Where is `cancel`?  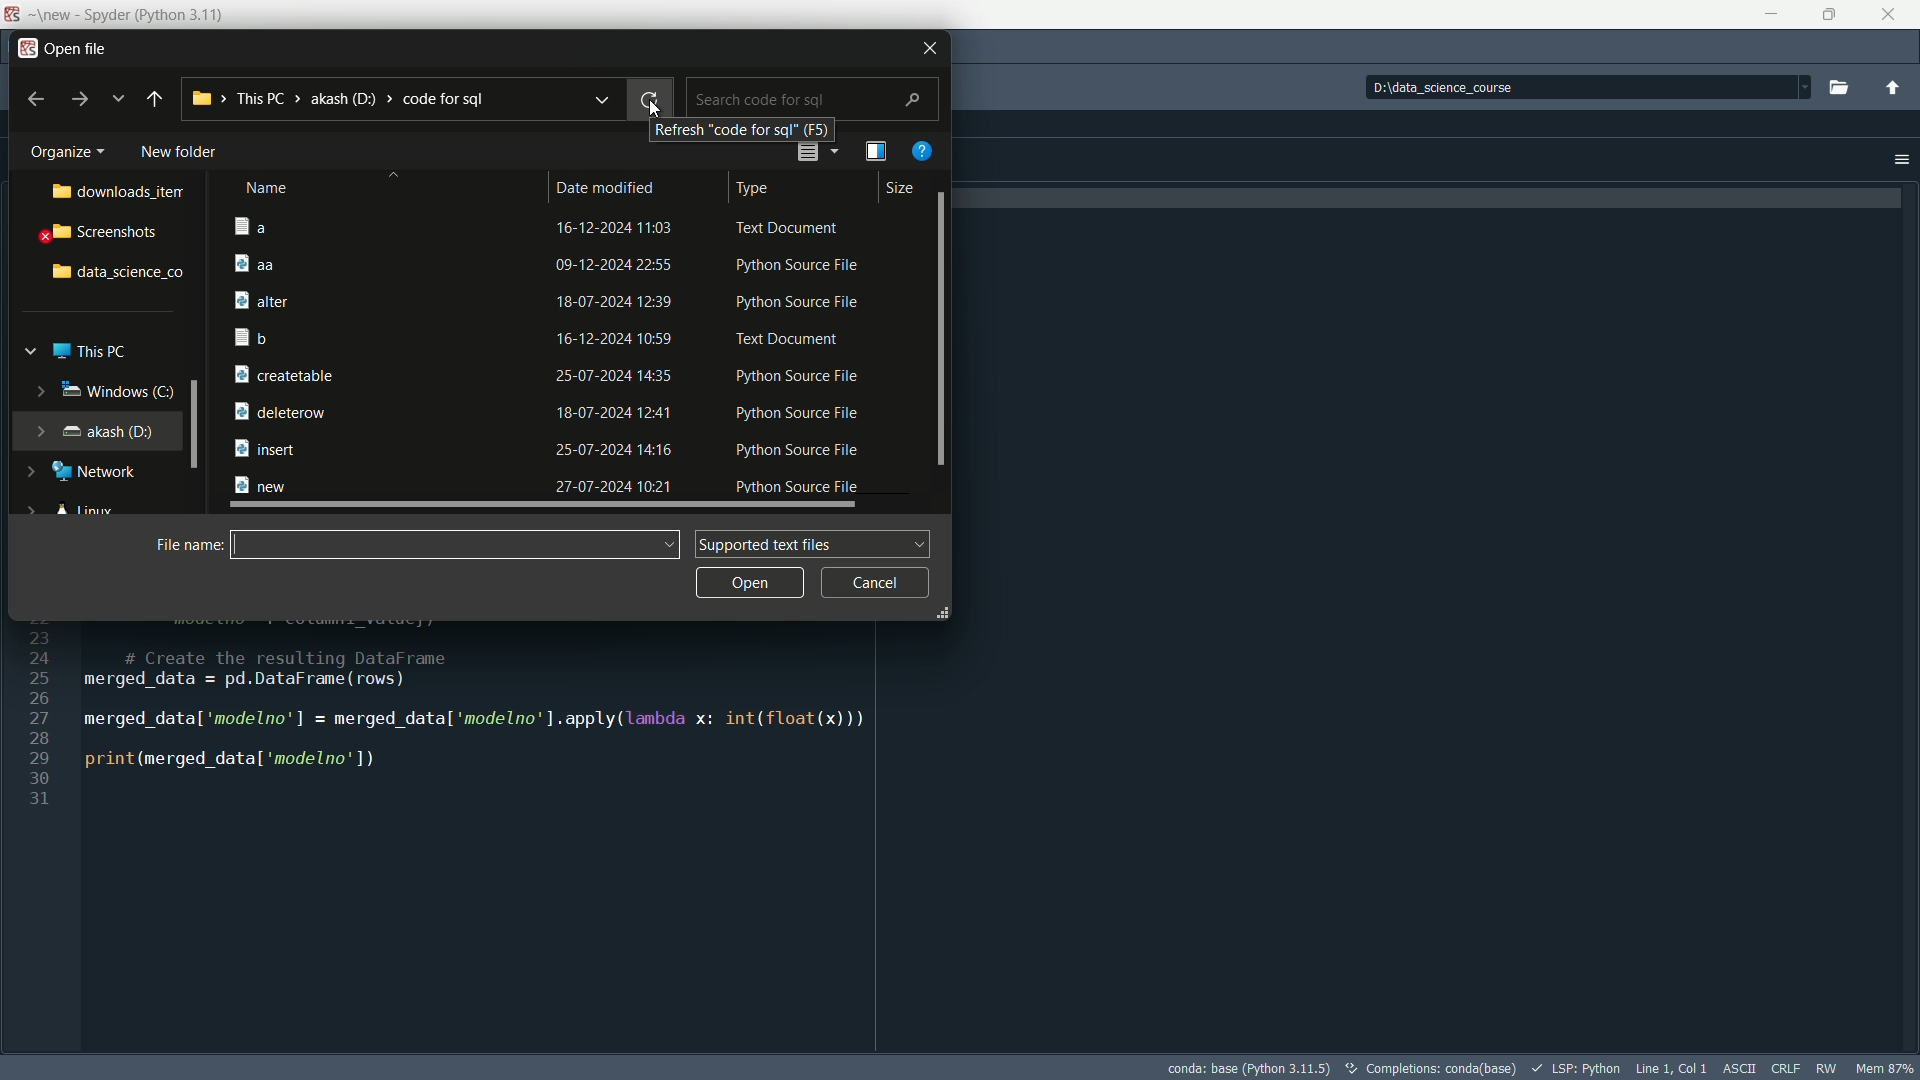
cancel is located at coordinates (878, 582).